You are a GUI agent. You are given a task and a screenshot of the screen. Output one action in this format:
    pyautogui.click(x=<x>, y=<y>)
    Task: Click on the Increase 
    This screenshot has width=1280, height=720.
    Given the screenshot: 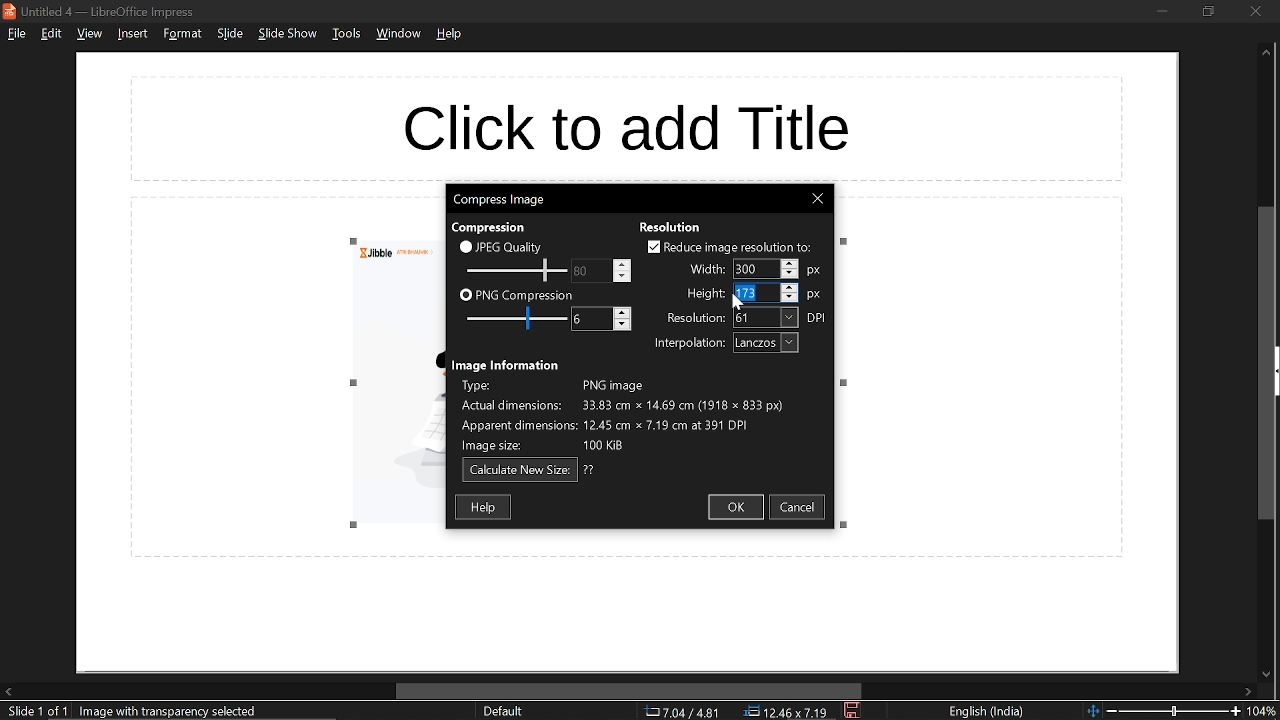 What is the action you would take?
    pyautogui.click(x=791, y=286)
    